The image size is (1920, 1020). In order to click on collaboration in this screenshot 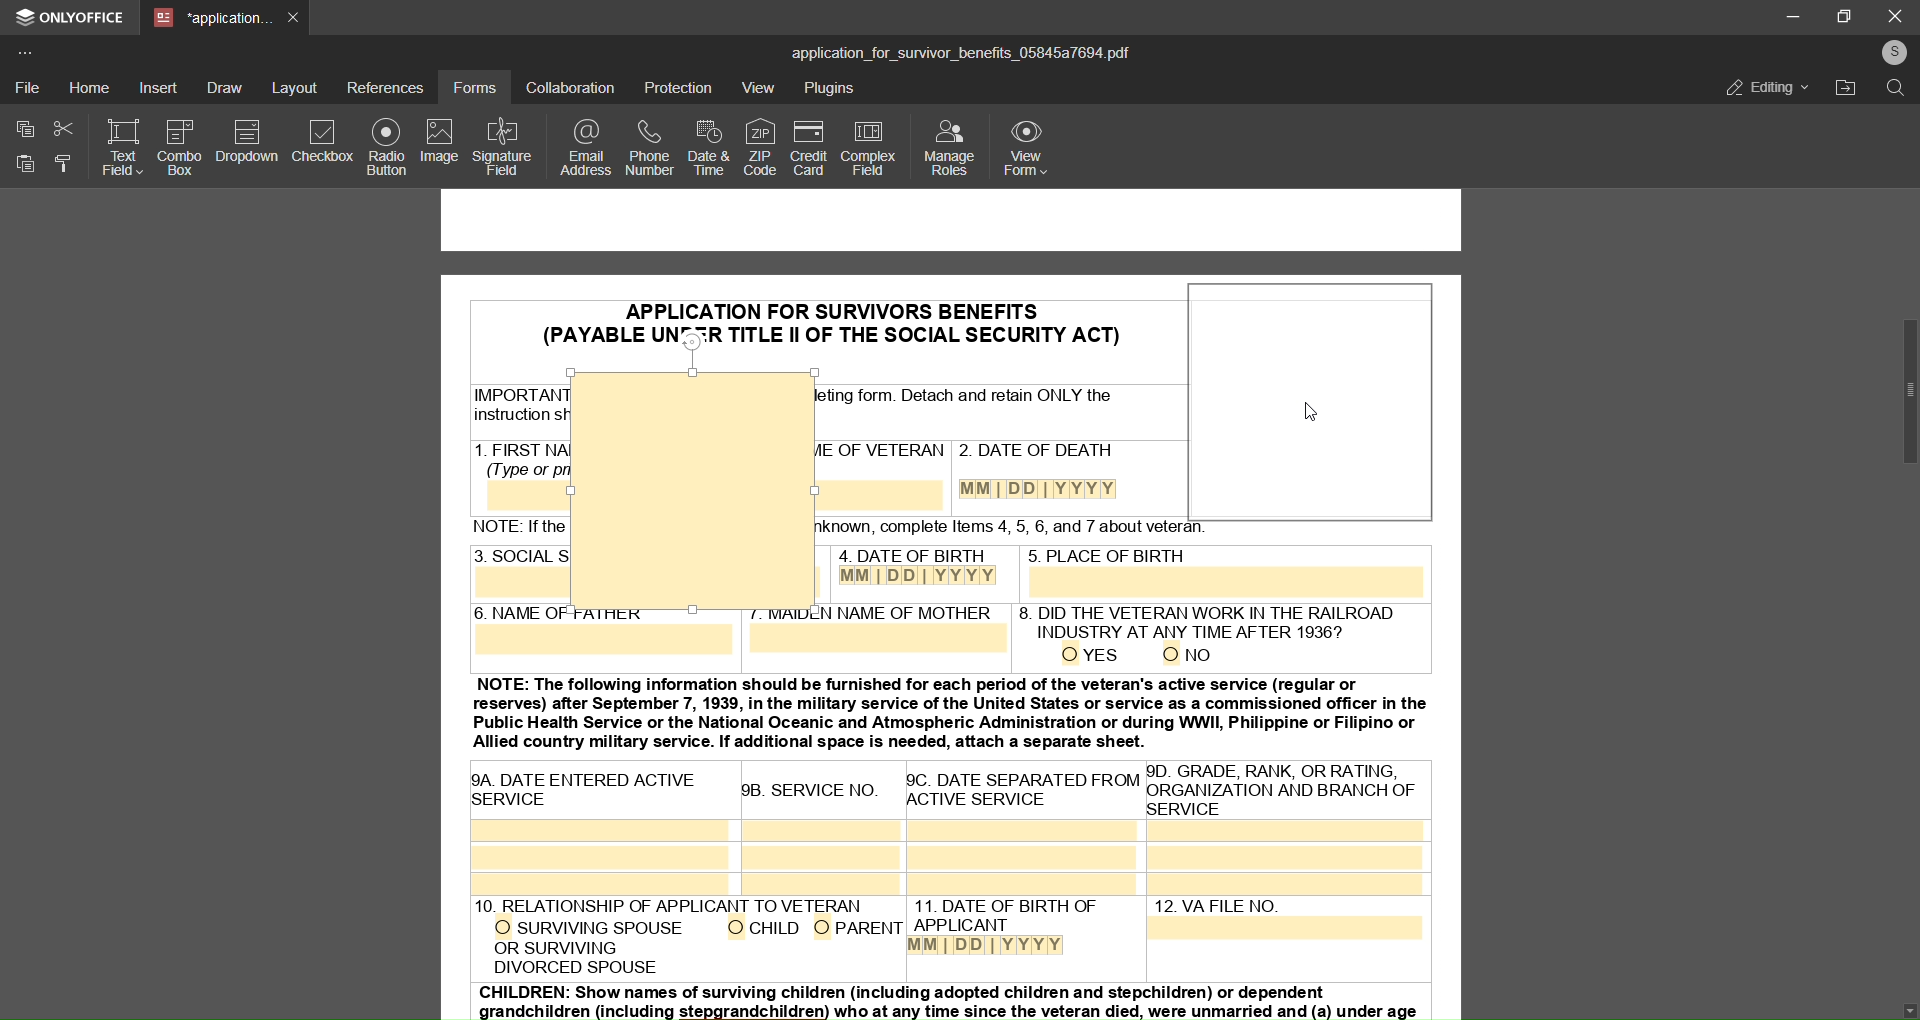, I will do `click(569, 88)`.